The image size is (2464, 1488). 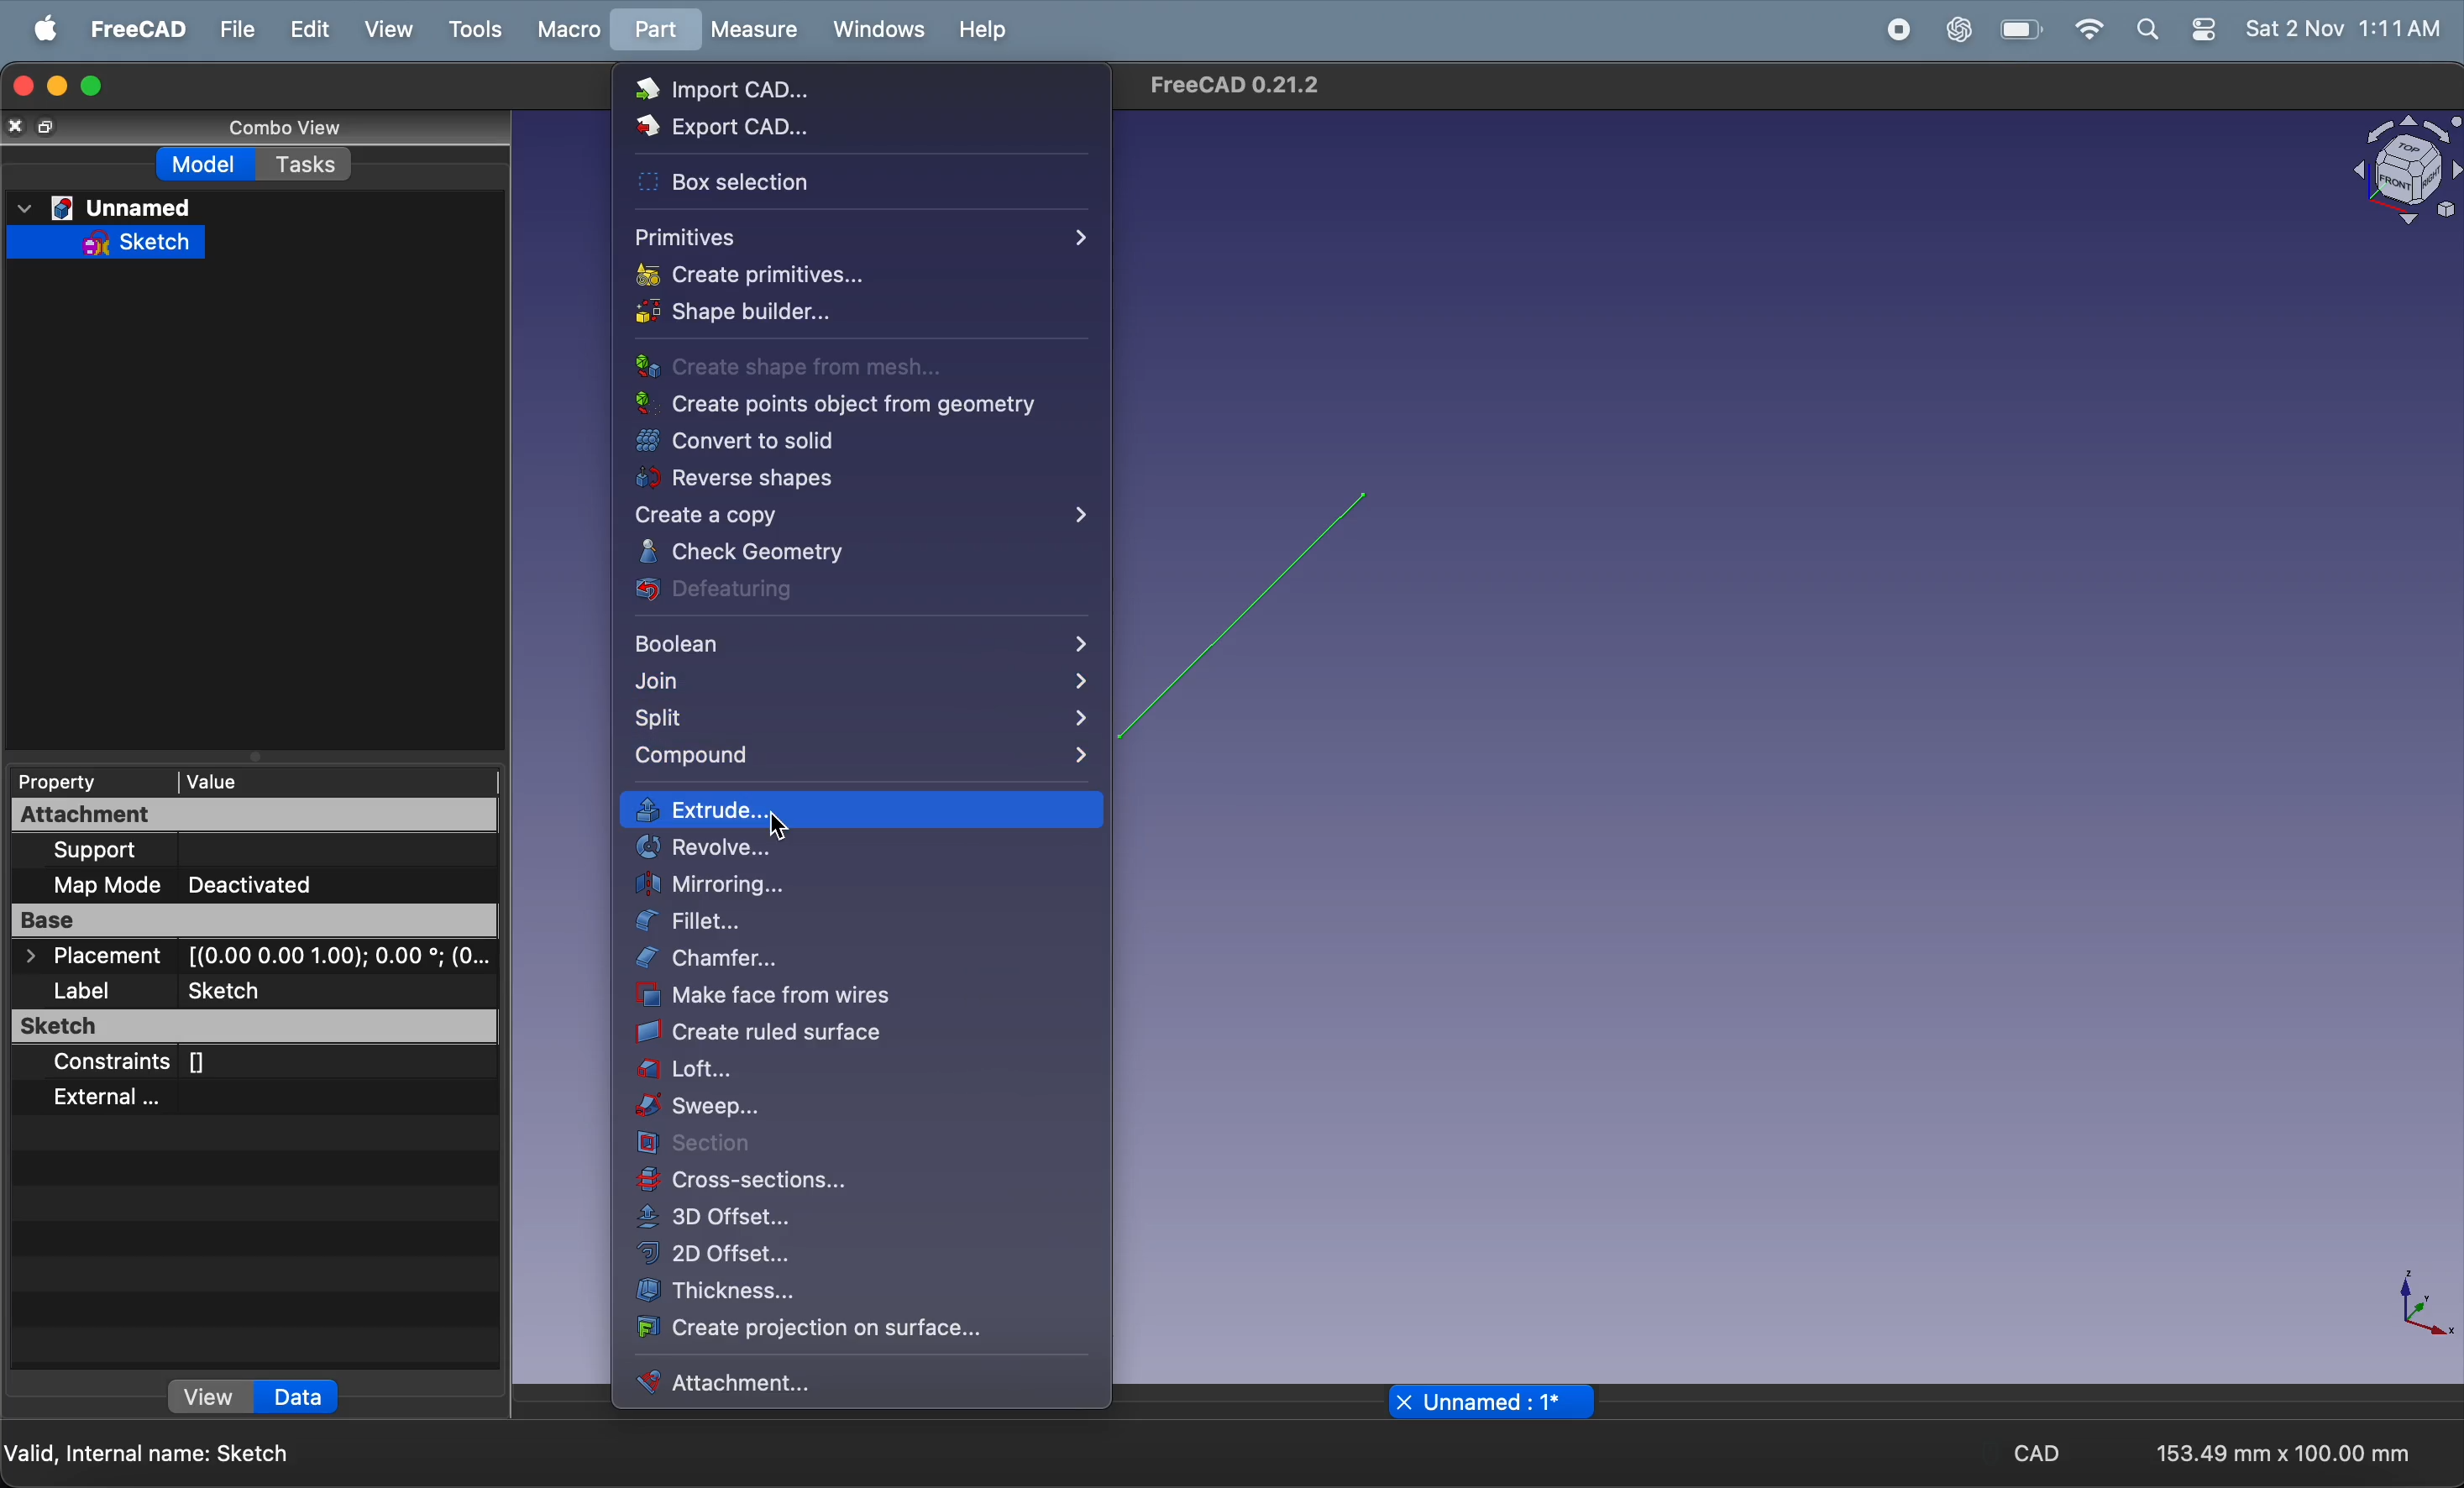 I want to click on help, so click(x=986, y=30).